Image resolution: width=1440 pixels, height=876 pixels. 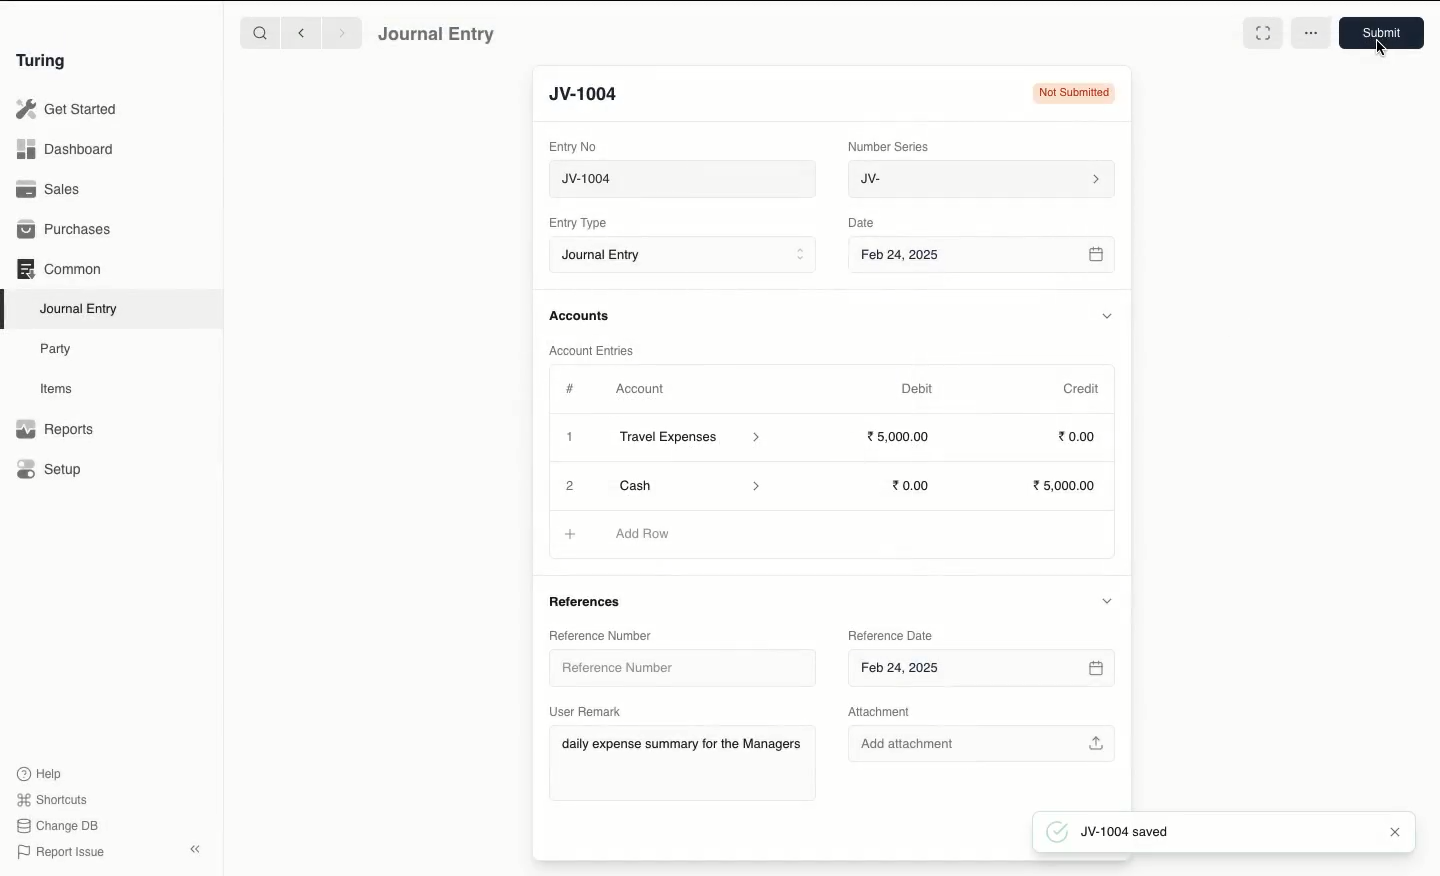 I want to click on 5,000.00, so click(x=1069, y=486).